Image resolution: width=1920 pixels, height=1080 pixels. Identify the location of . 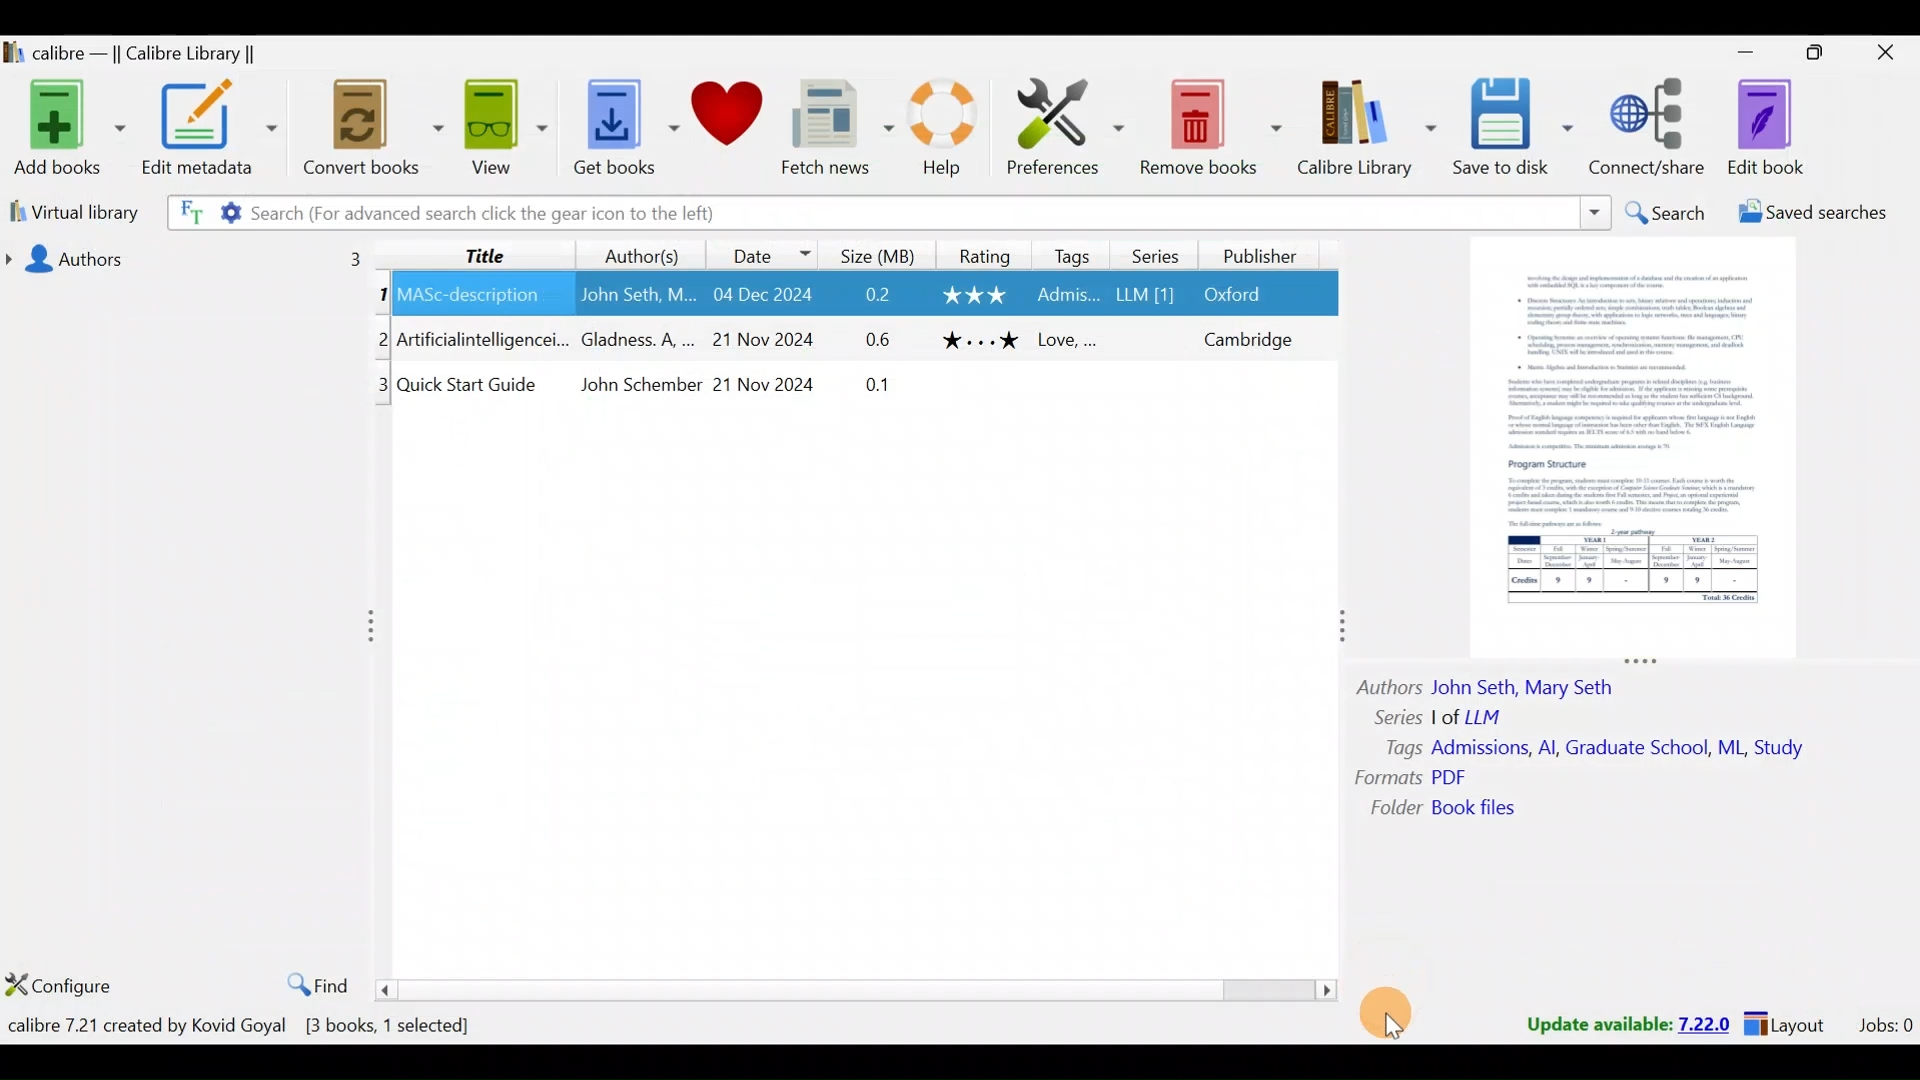
(381, 298).